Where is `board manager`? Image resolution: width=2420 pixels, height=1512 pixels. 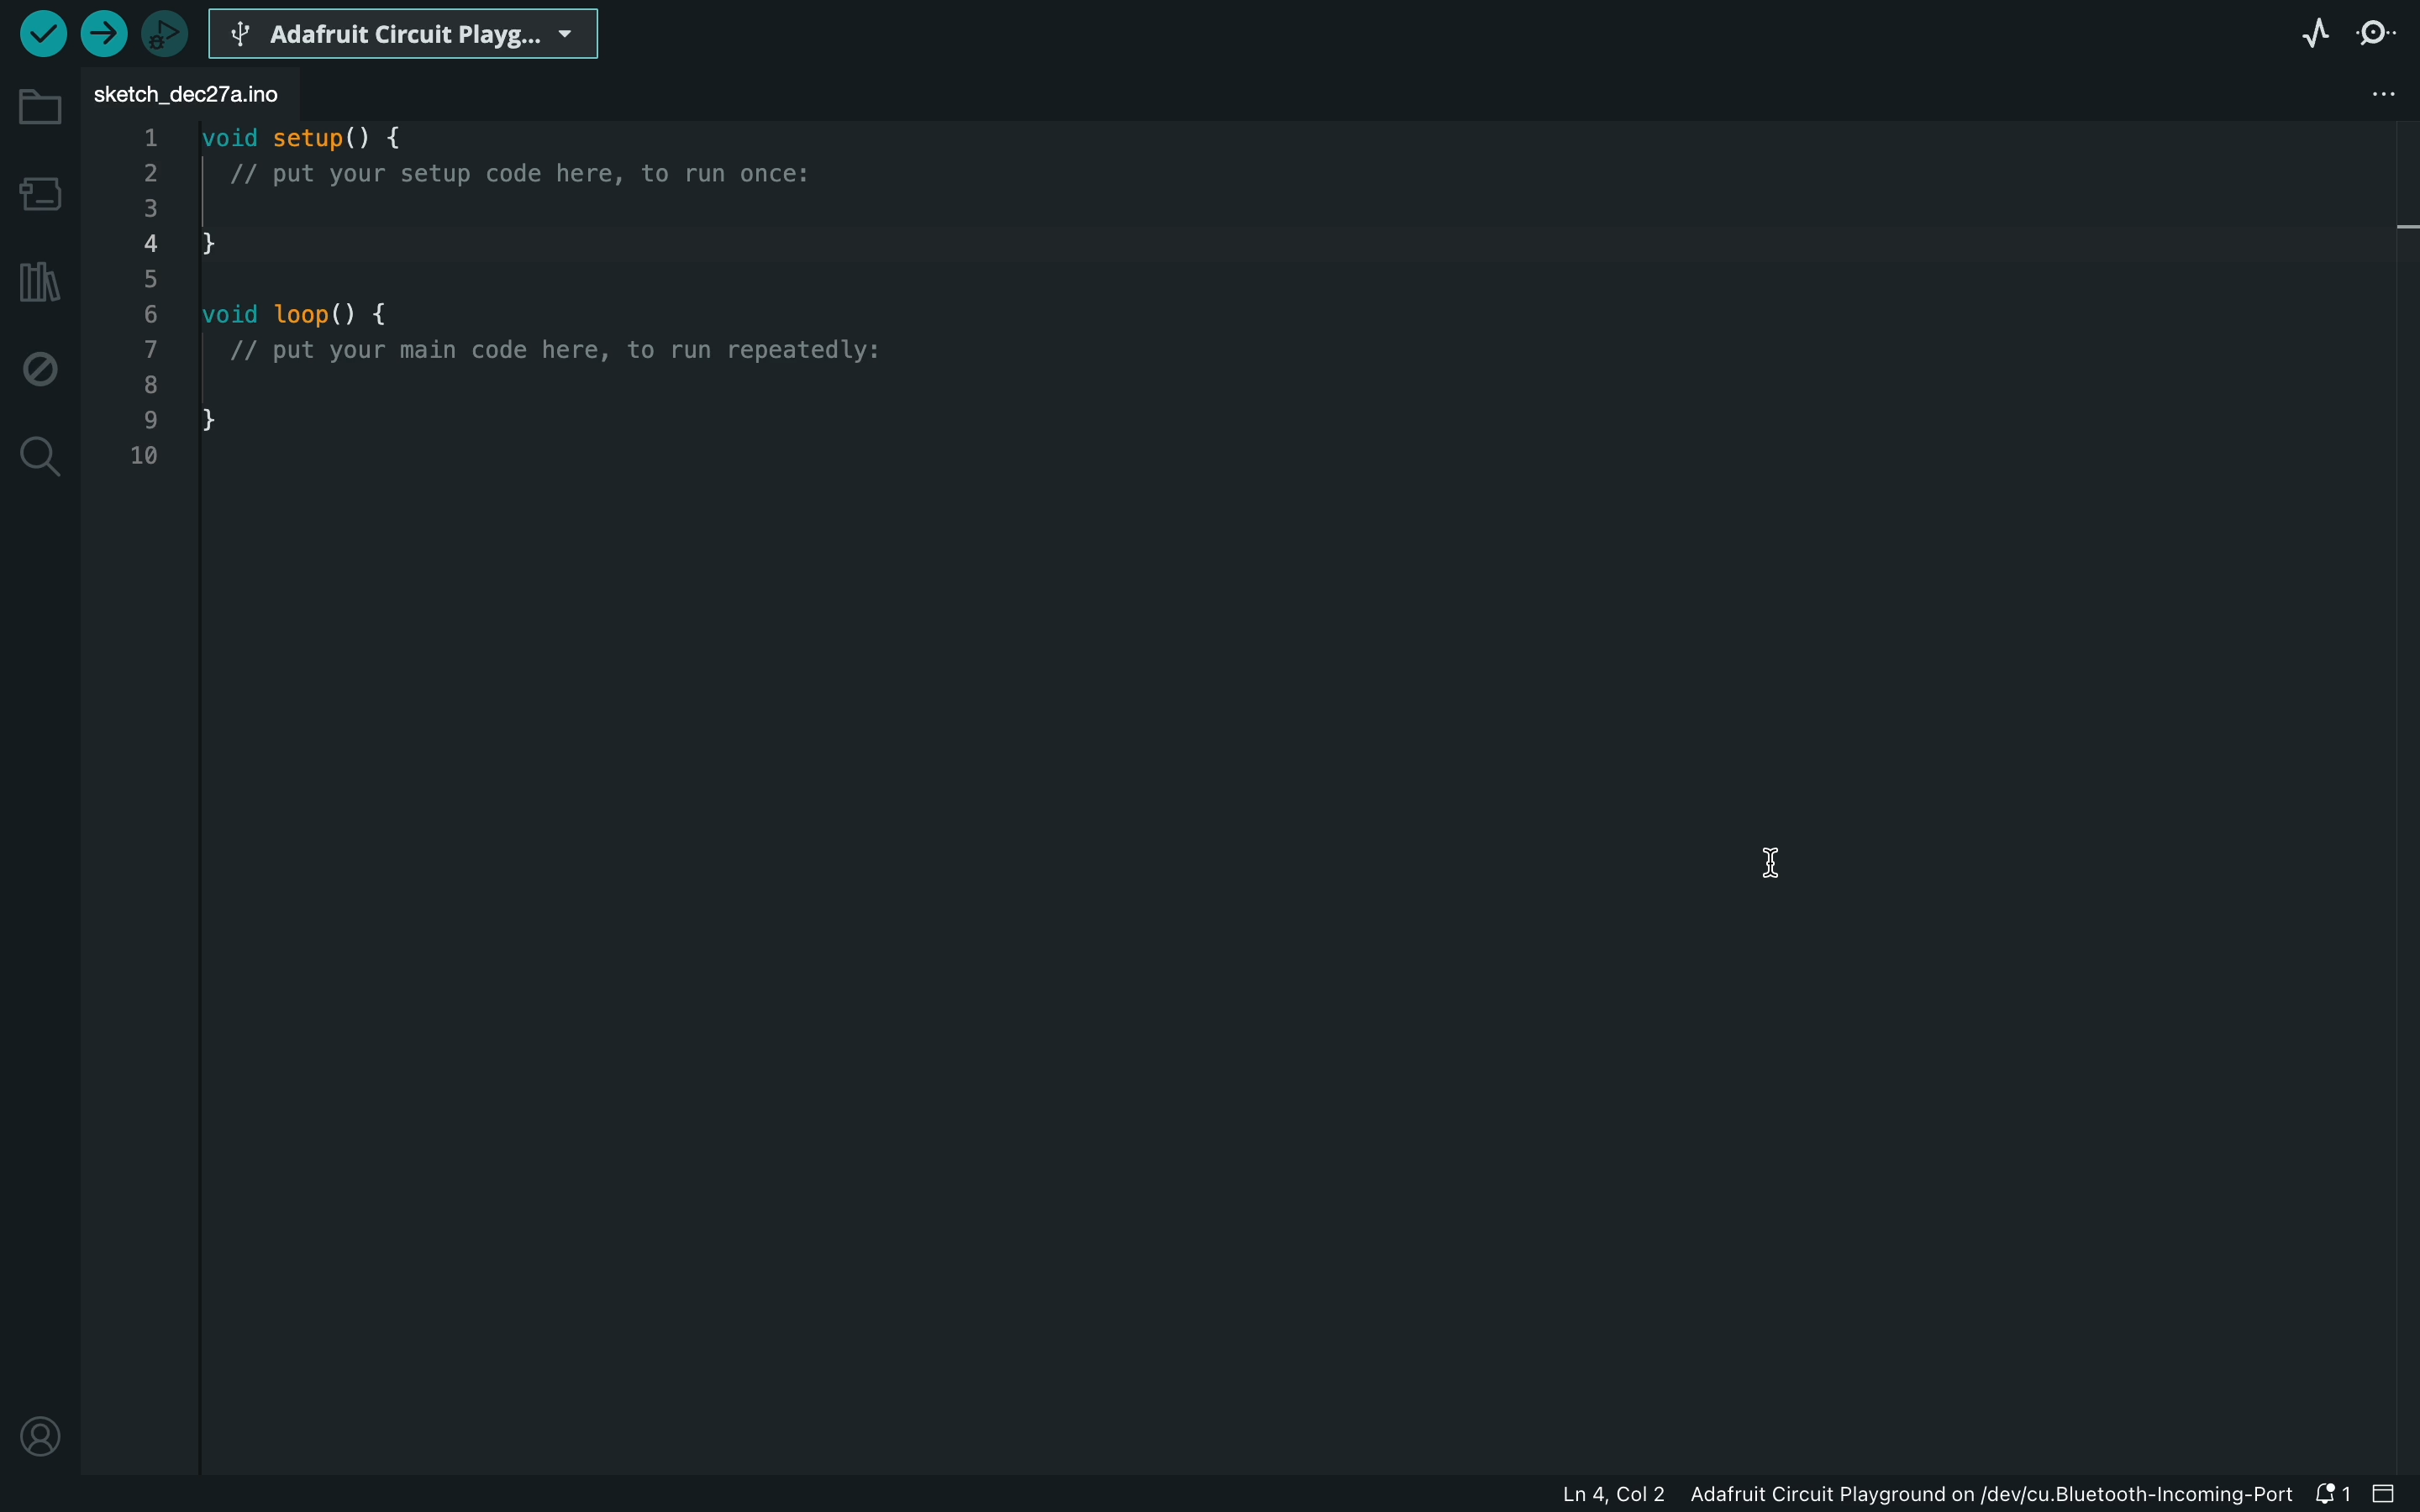
board manager is located at coordinates (40, 192).